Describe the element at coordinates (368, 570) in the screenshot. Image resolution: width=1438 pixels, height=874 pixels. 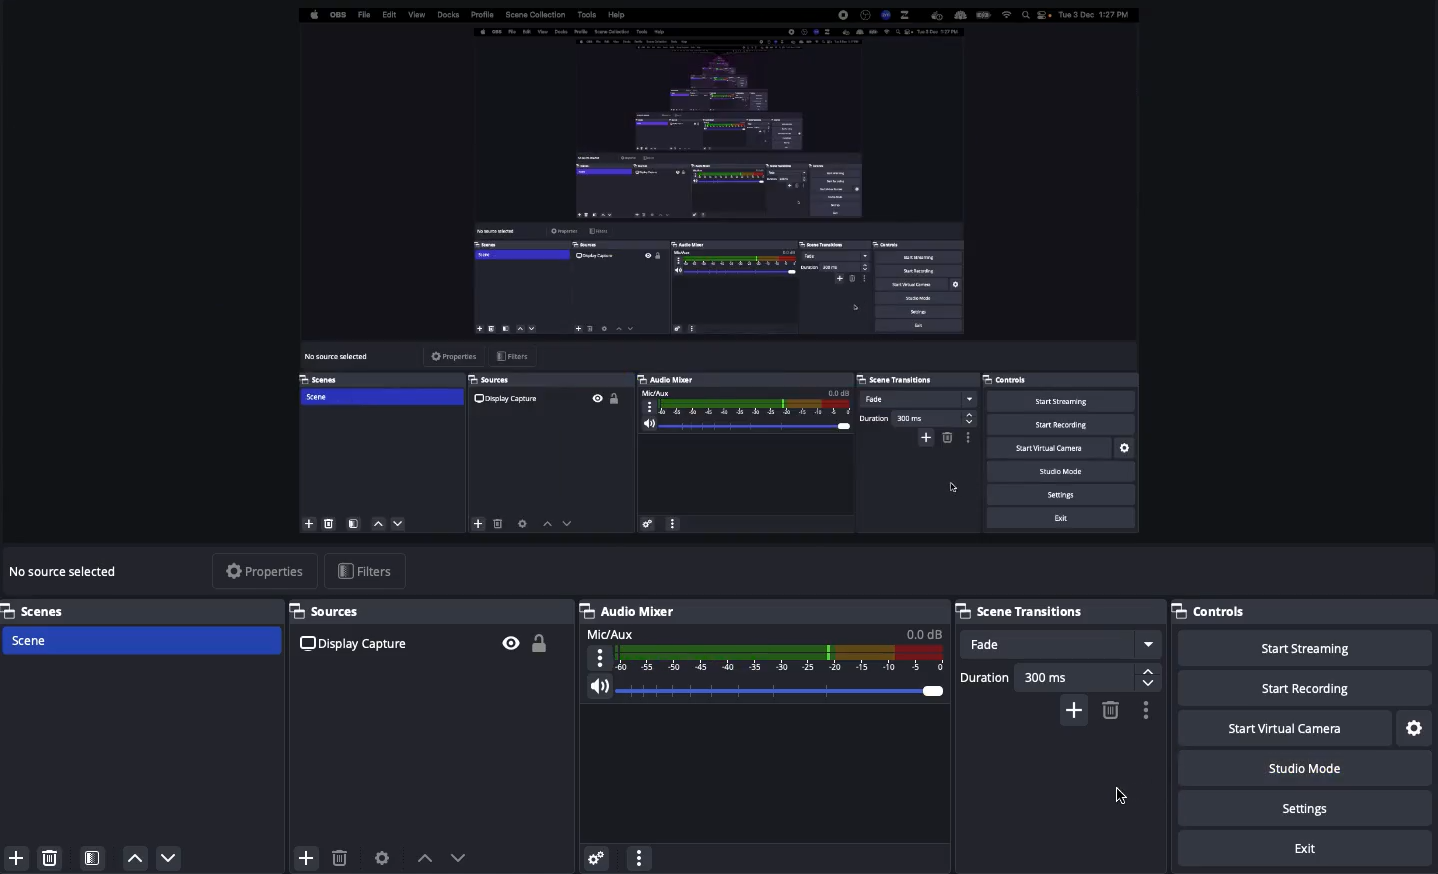
I see `Filters` at that location.